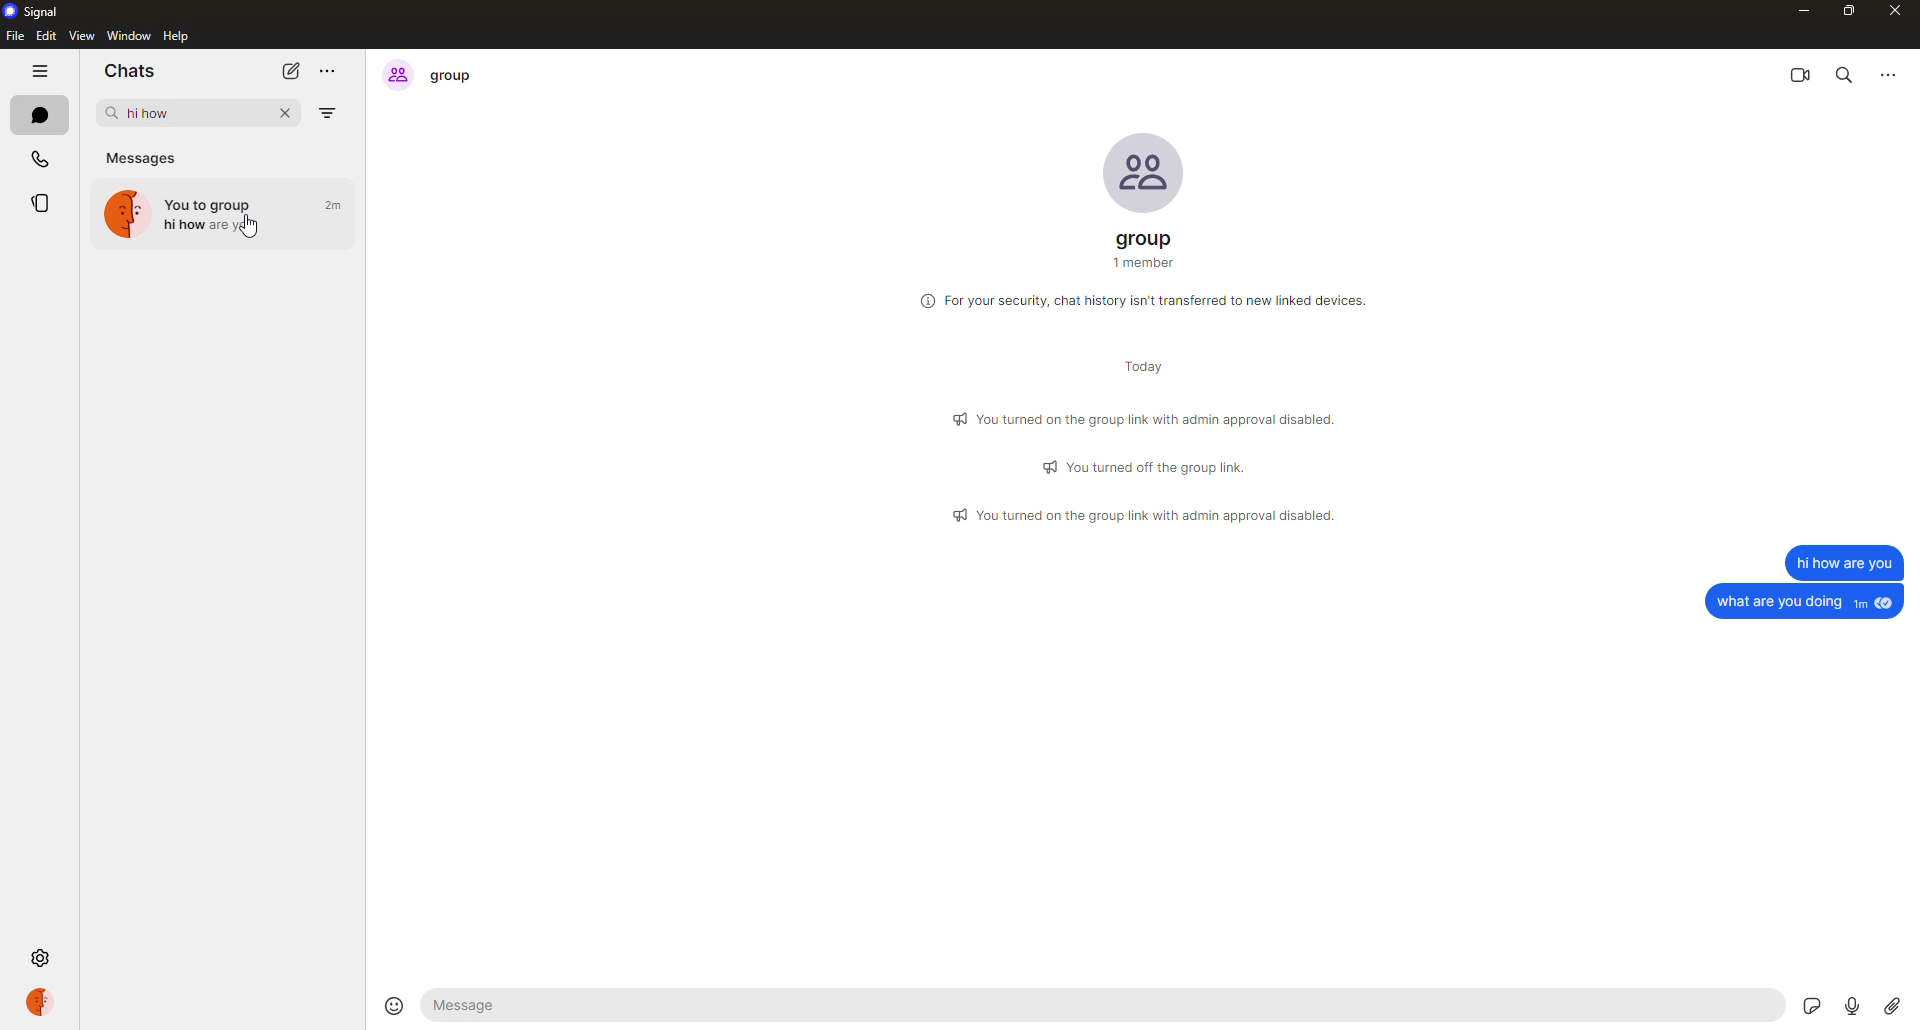  I want to click on stories, so click(42, 204).